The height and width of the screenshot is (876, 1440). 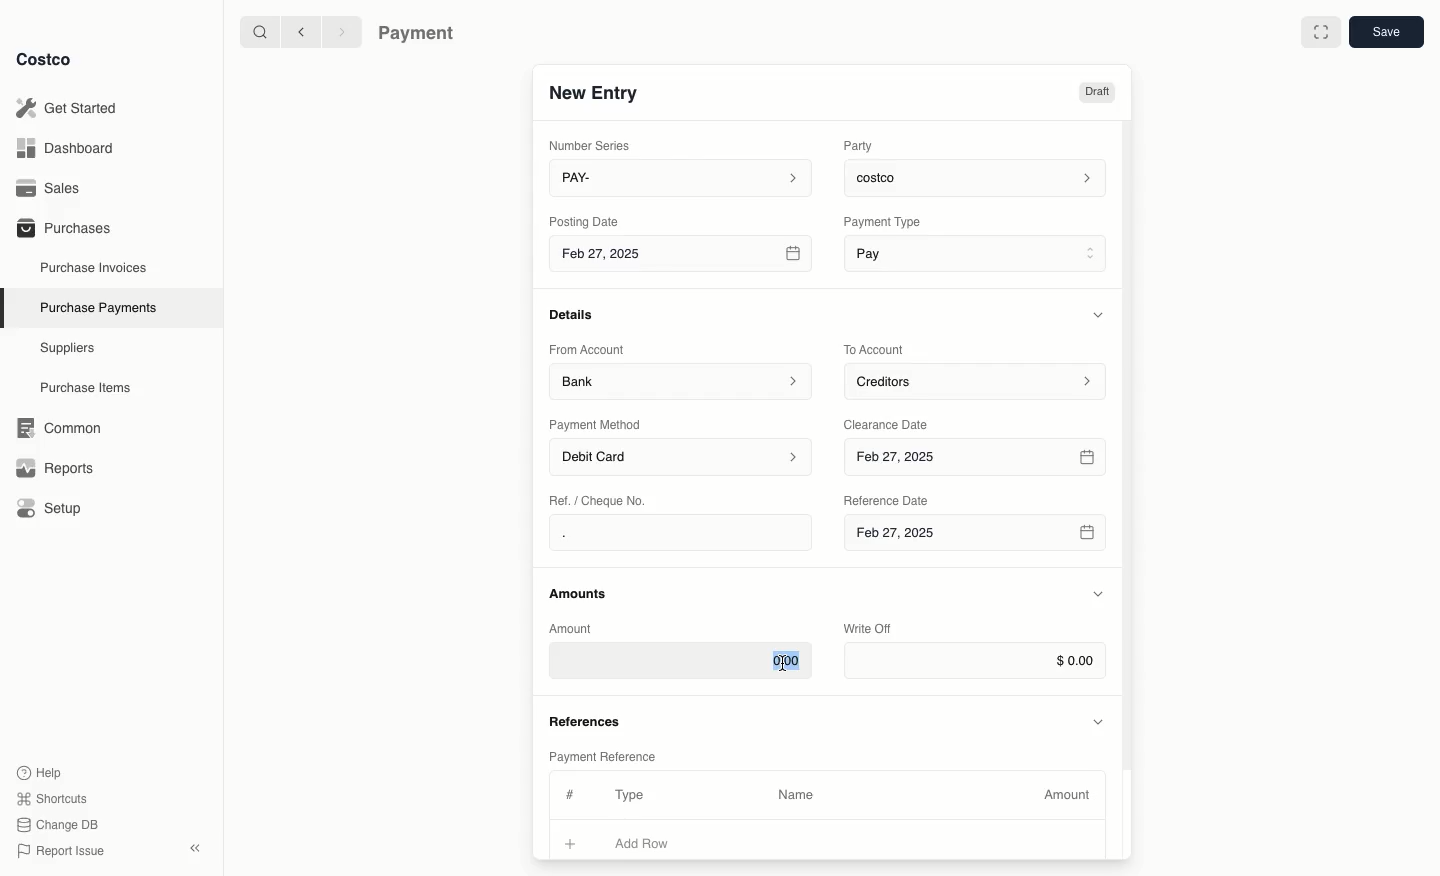 I want to click on Bank, so click(x=681, y=380).